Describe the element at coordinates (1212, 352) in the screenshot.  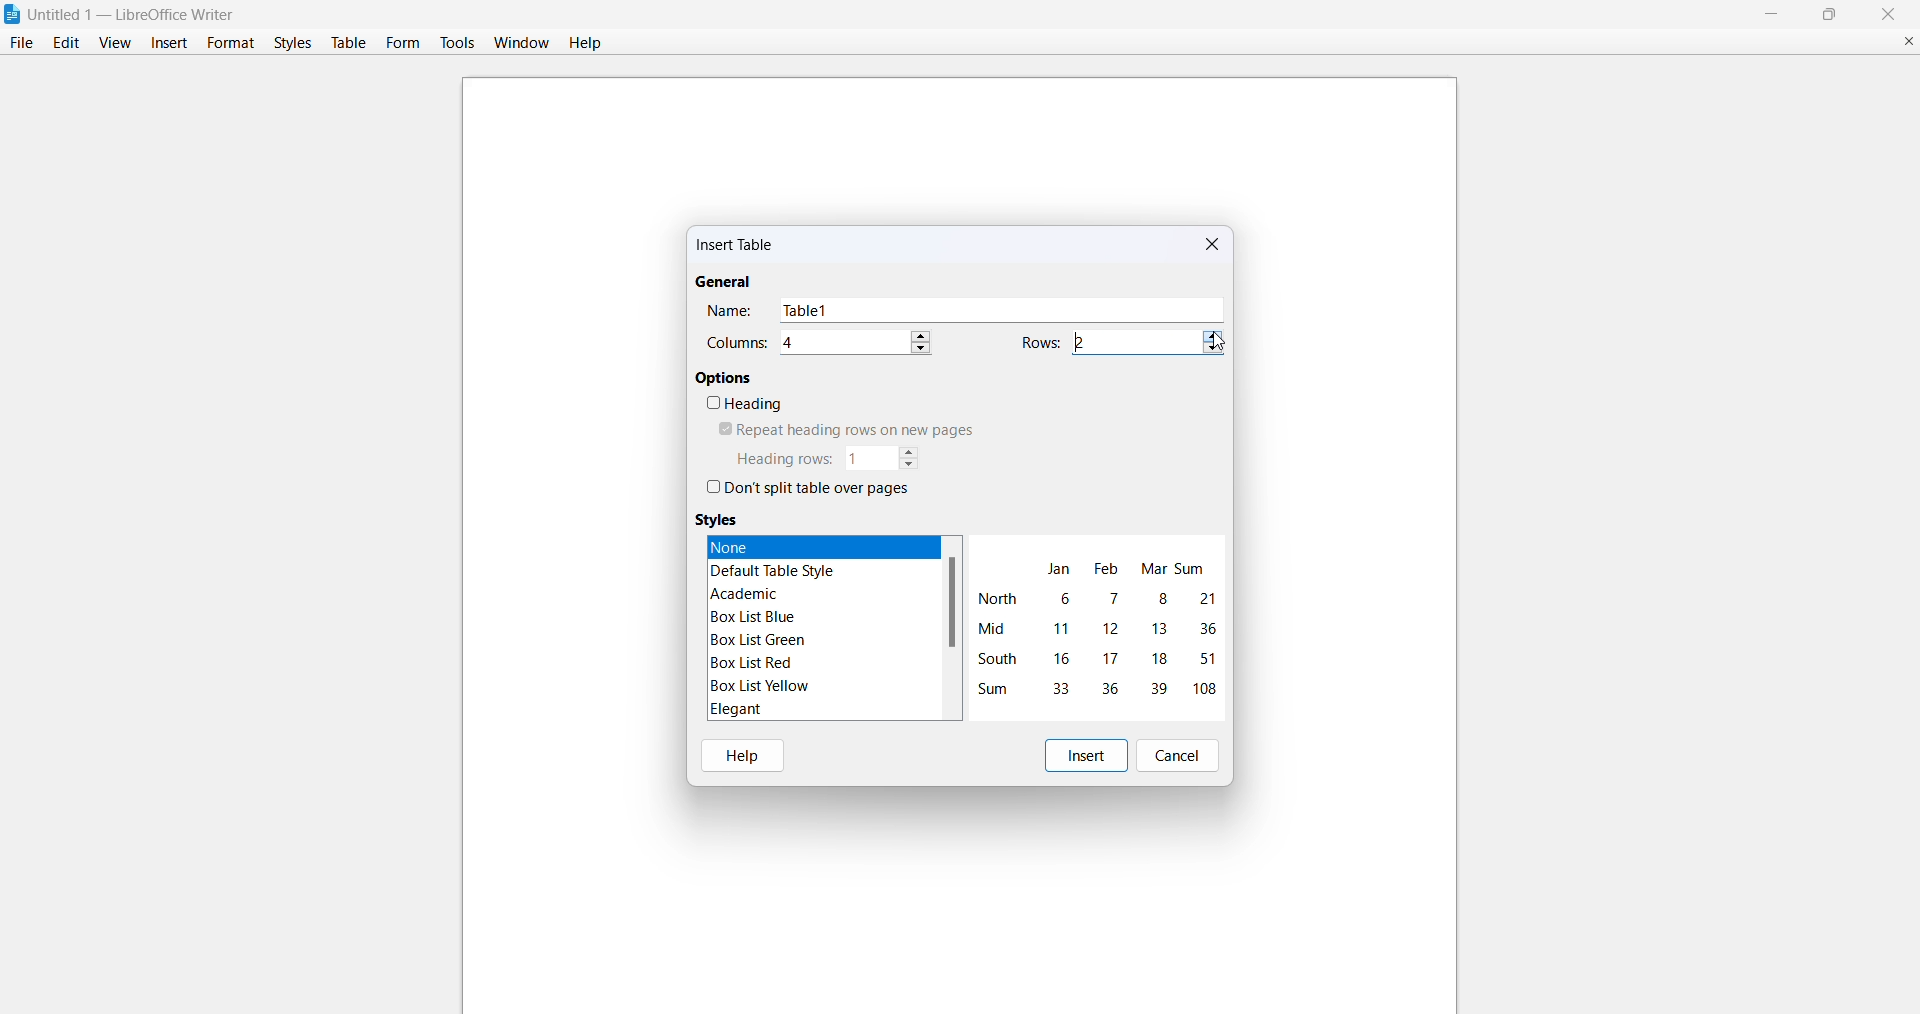
I see `decrease rows` at that location.